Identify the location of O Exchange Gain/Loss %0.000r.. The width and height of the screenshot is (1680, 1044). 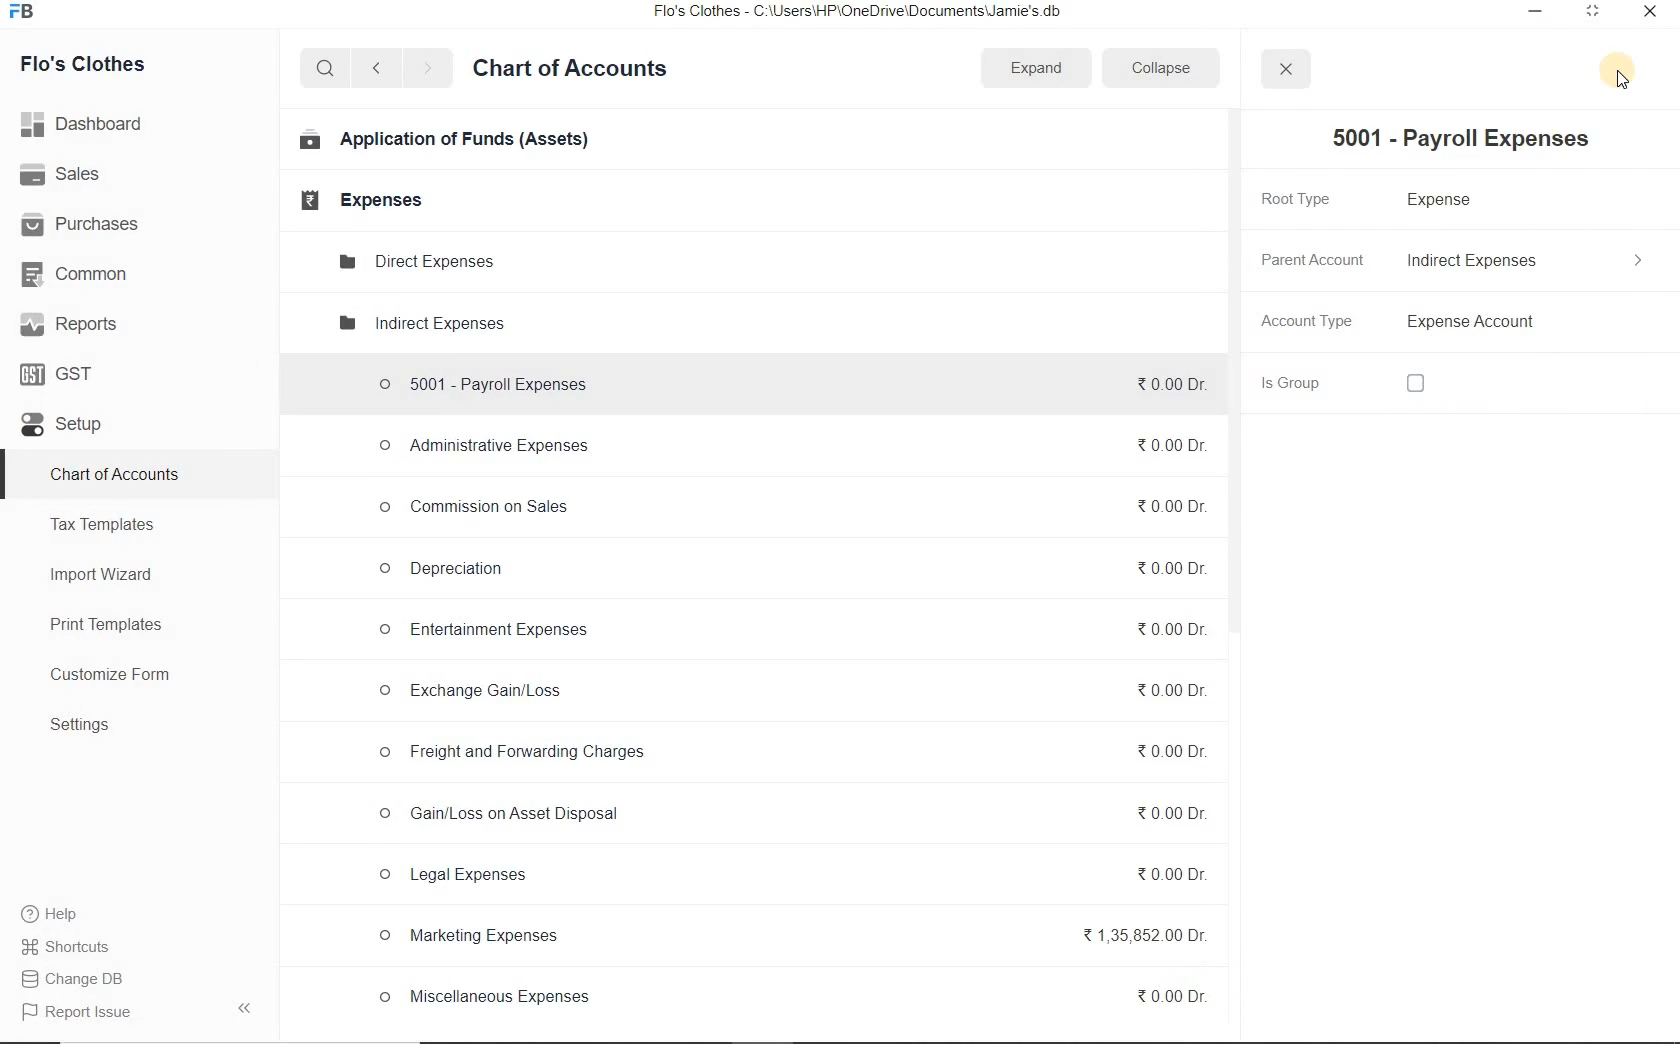
(786, 691).